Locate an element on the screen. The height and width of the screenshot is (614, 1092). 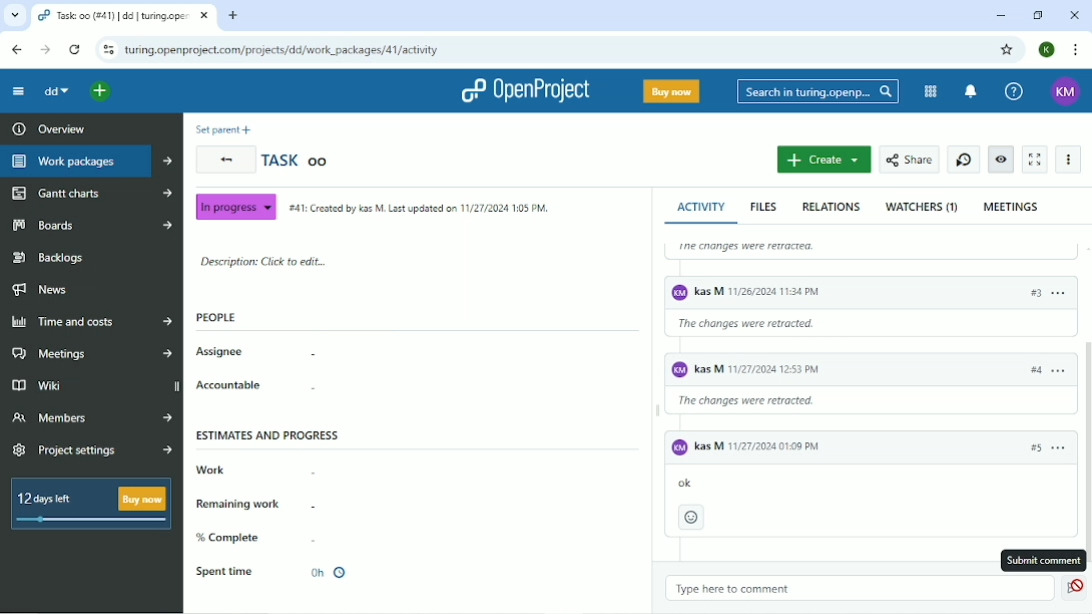
Cursor  is located at coordinates (1080, 595).